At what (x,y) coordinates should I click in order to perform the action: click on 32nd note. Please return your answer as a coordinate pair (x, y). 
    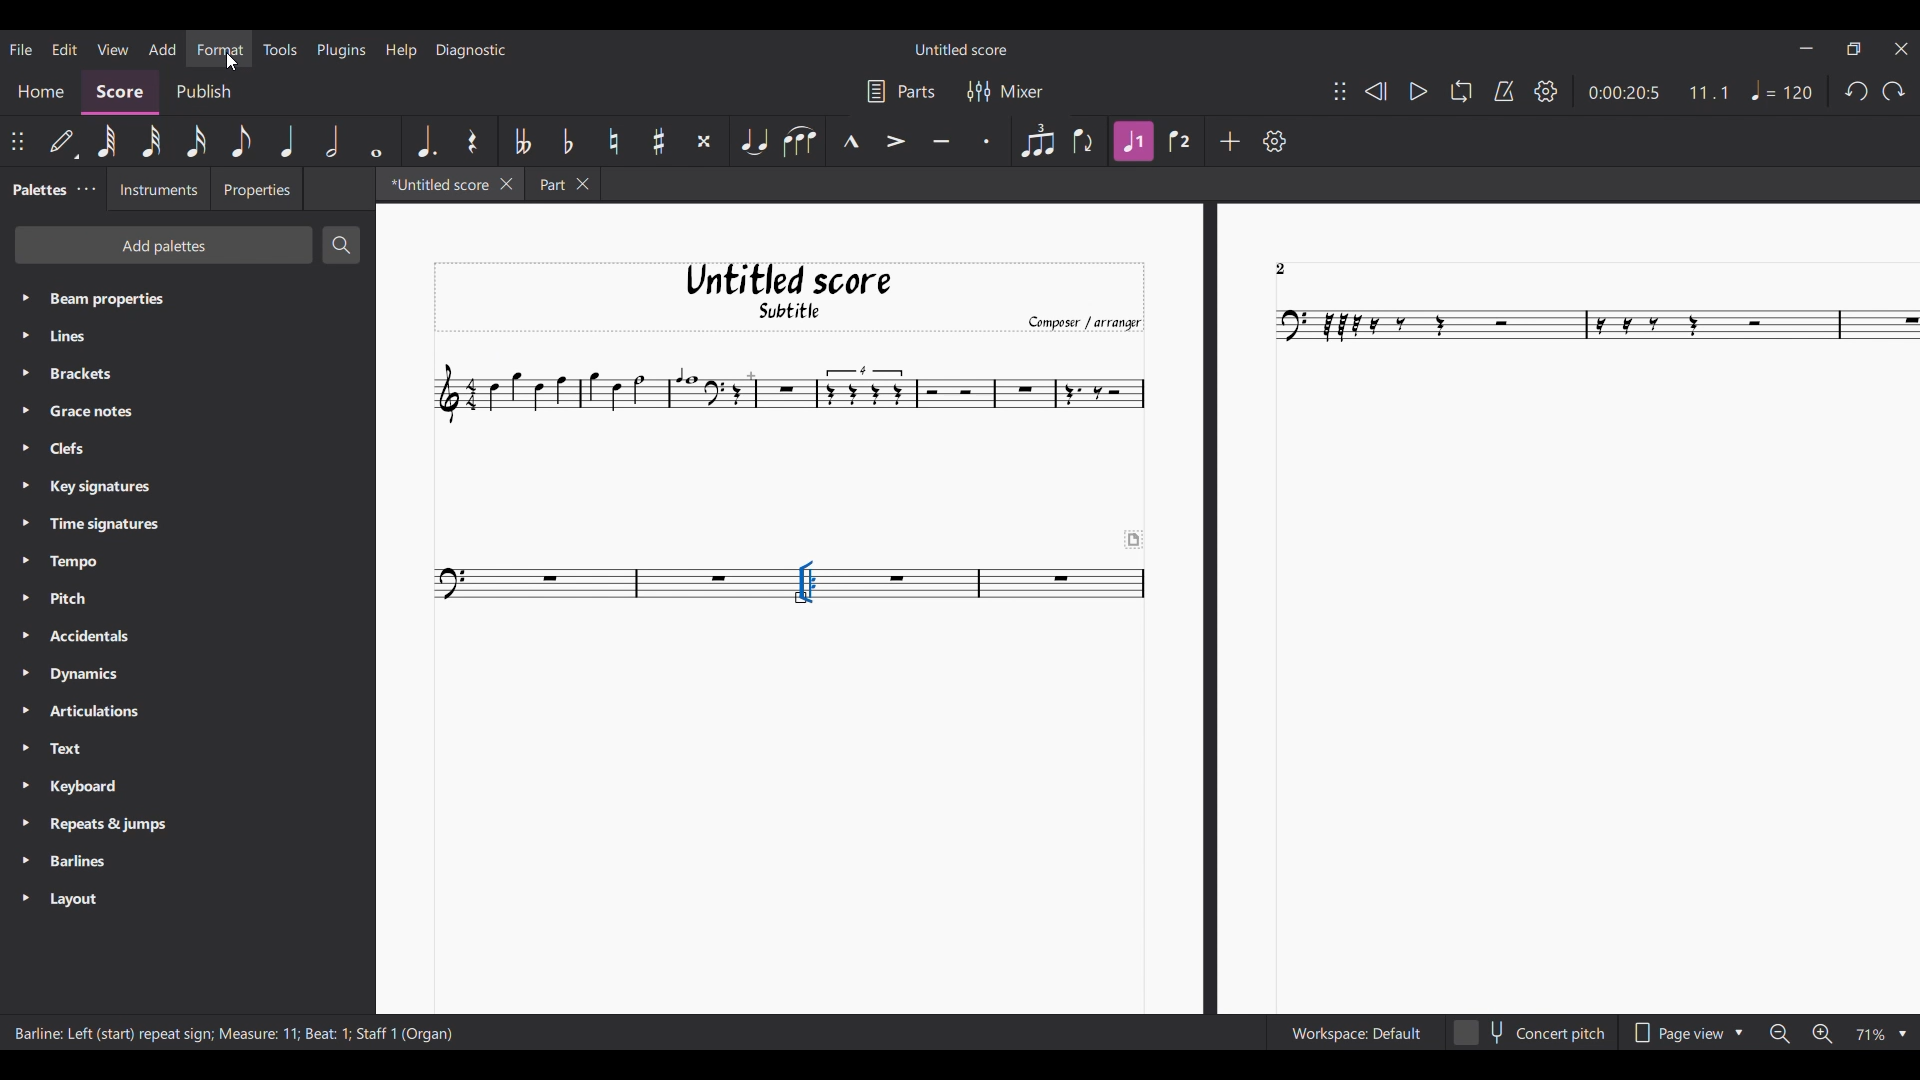
    Looking at the image, I should click on (152, 142).